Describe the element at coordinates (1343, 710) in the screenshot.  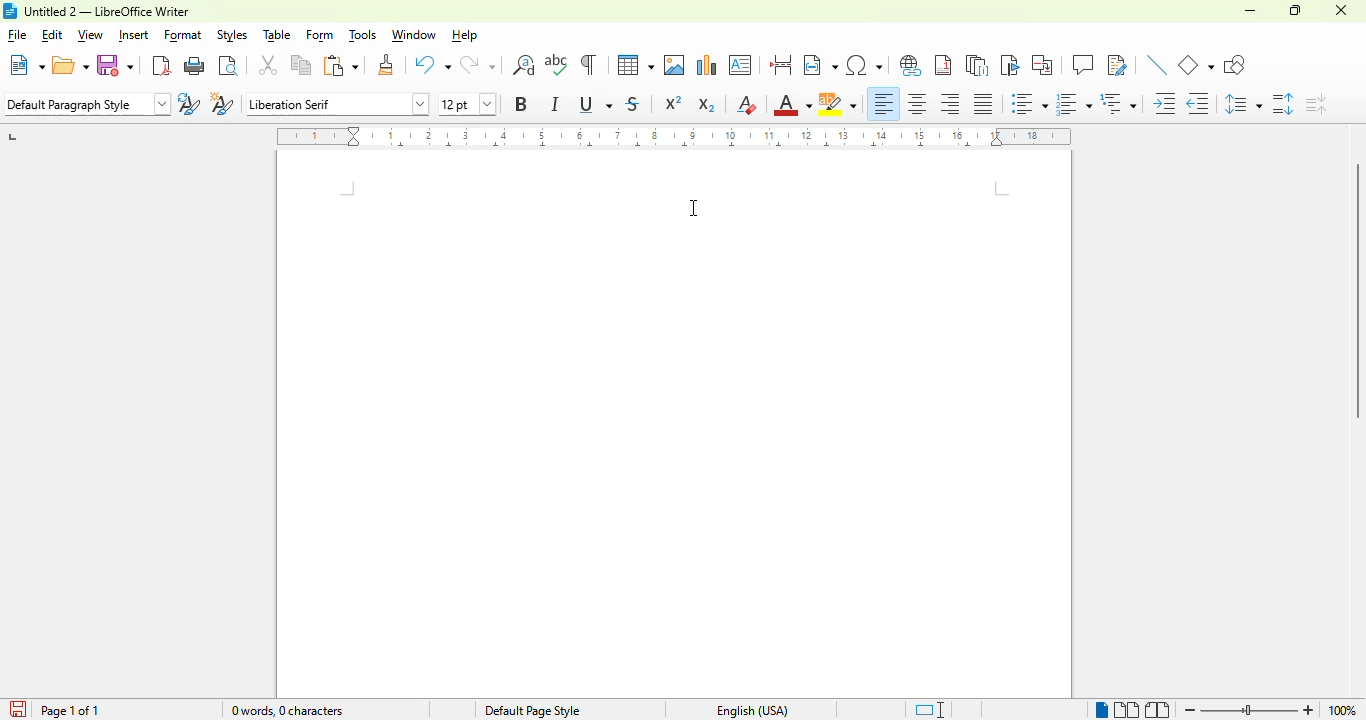
I see `zoom factor` at that location.